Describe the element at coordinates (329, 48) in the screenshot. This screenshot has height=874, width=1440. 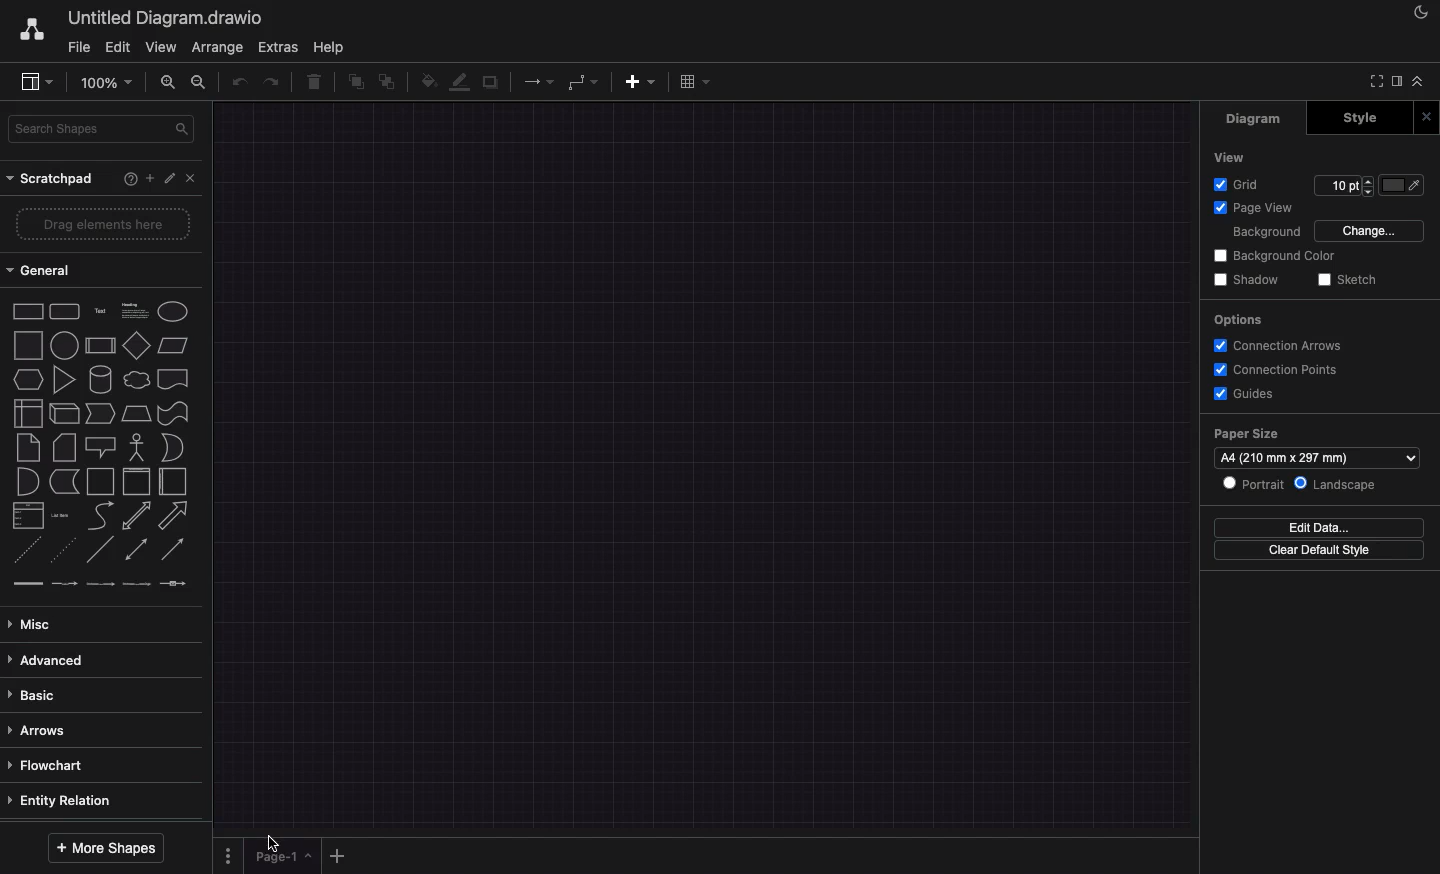
I see `help` at that location.